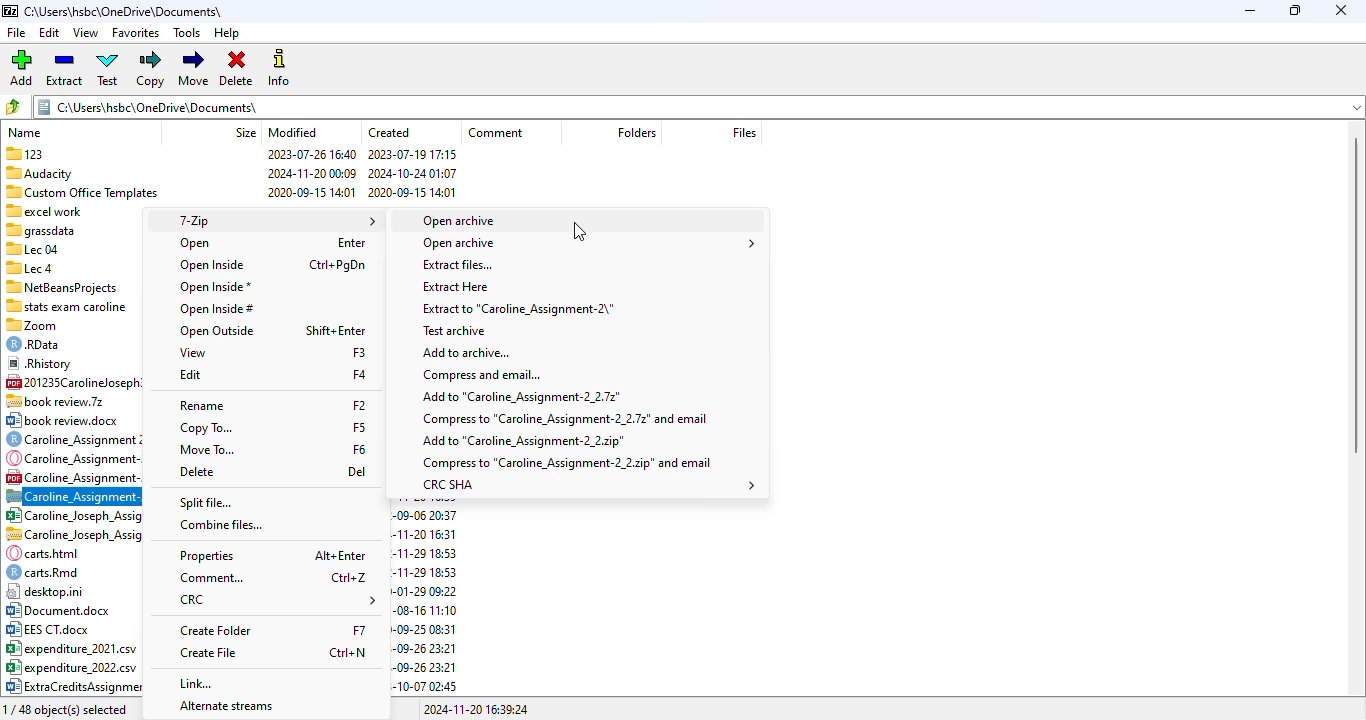 This screenshot has width=1366, height=720. I want to click on extract, so click(64, 68).